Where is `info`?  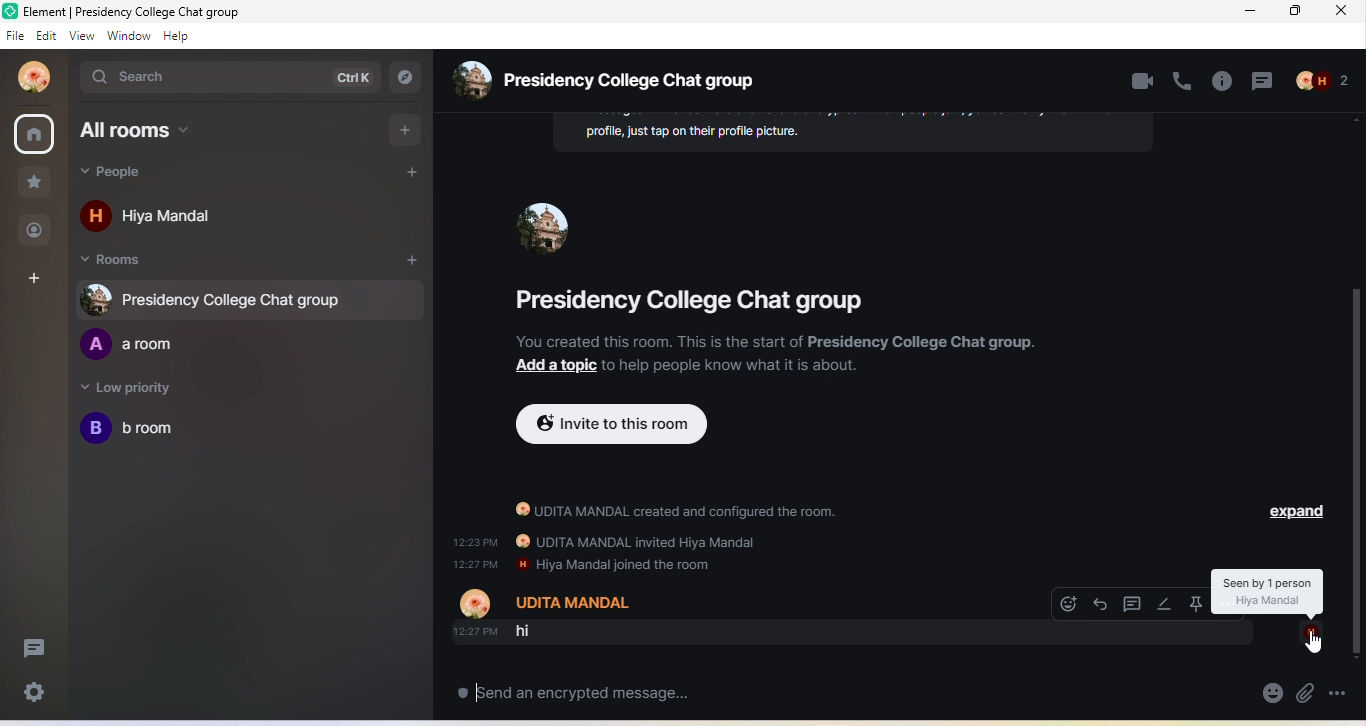
info is located at coordinates (1222, 83).